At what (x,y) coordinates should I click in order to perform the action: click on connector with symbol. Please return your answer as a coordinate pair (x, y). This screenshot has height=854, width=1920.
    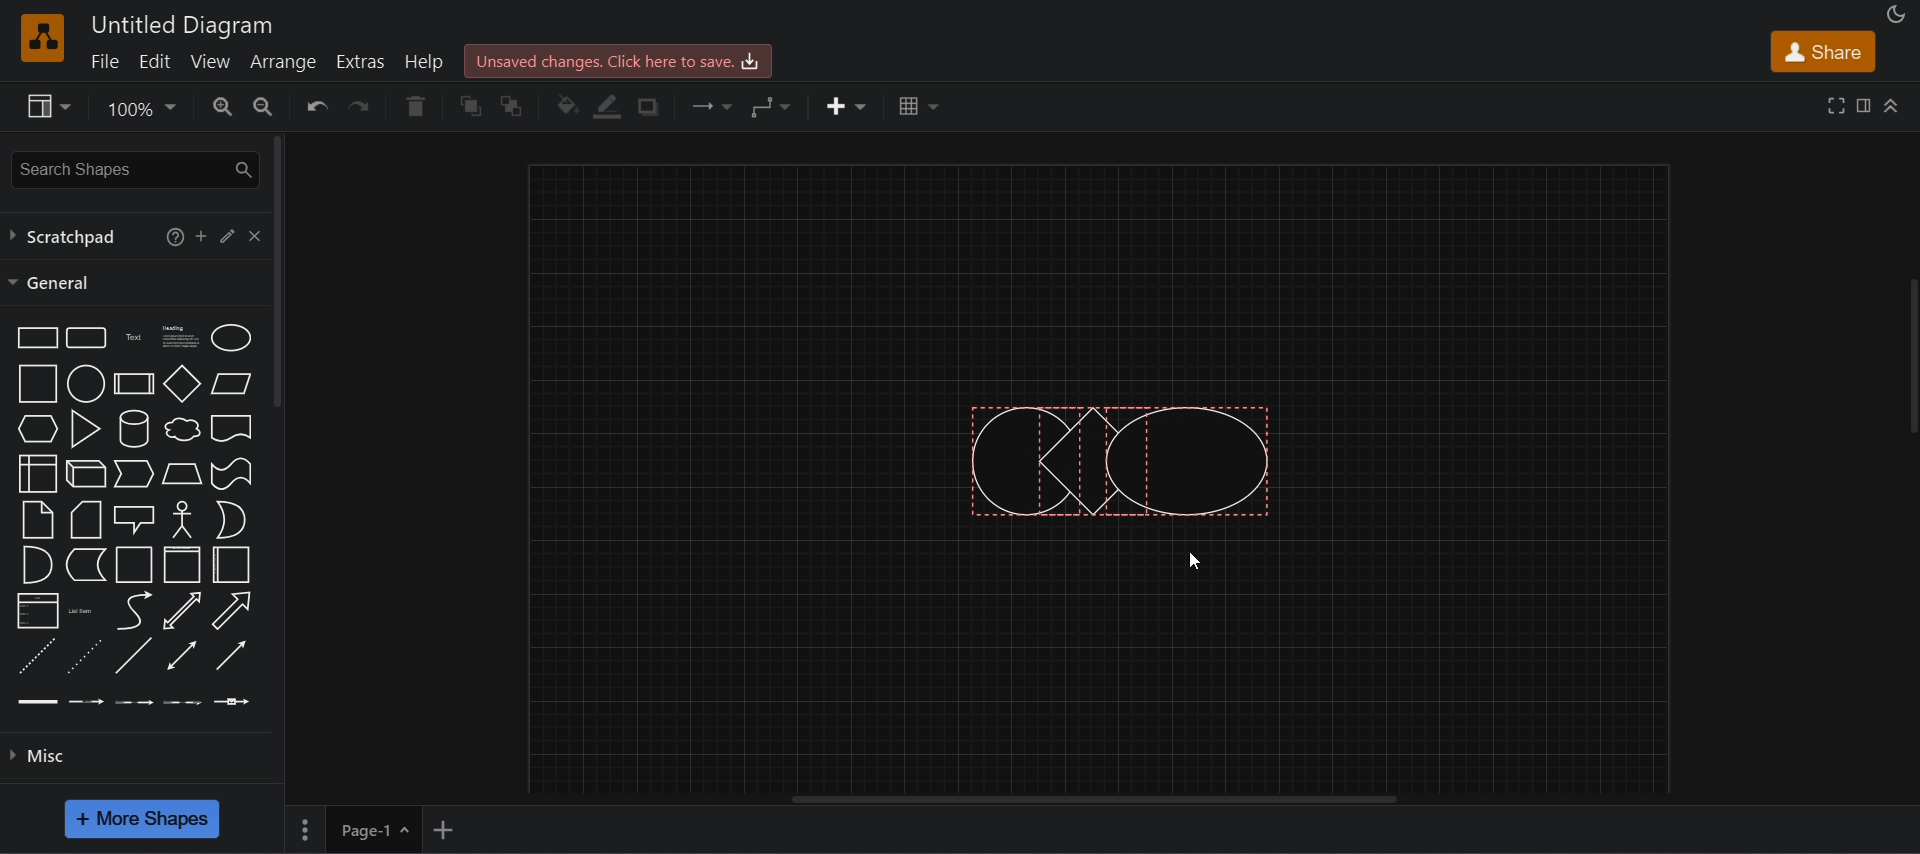
    Looking at the image, I should click on (233, 699).